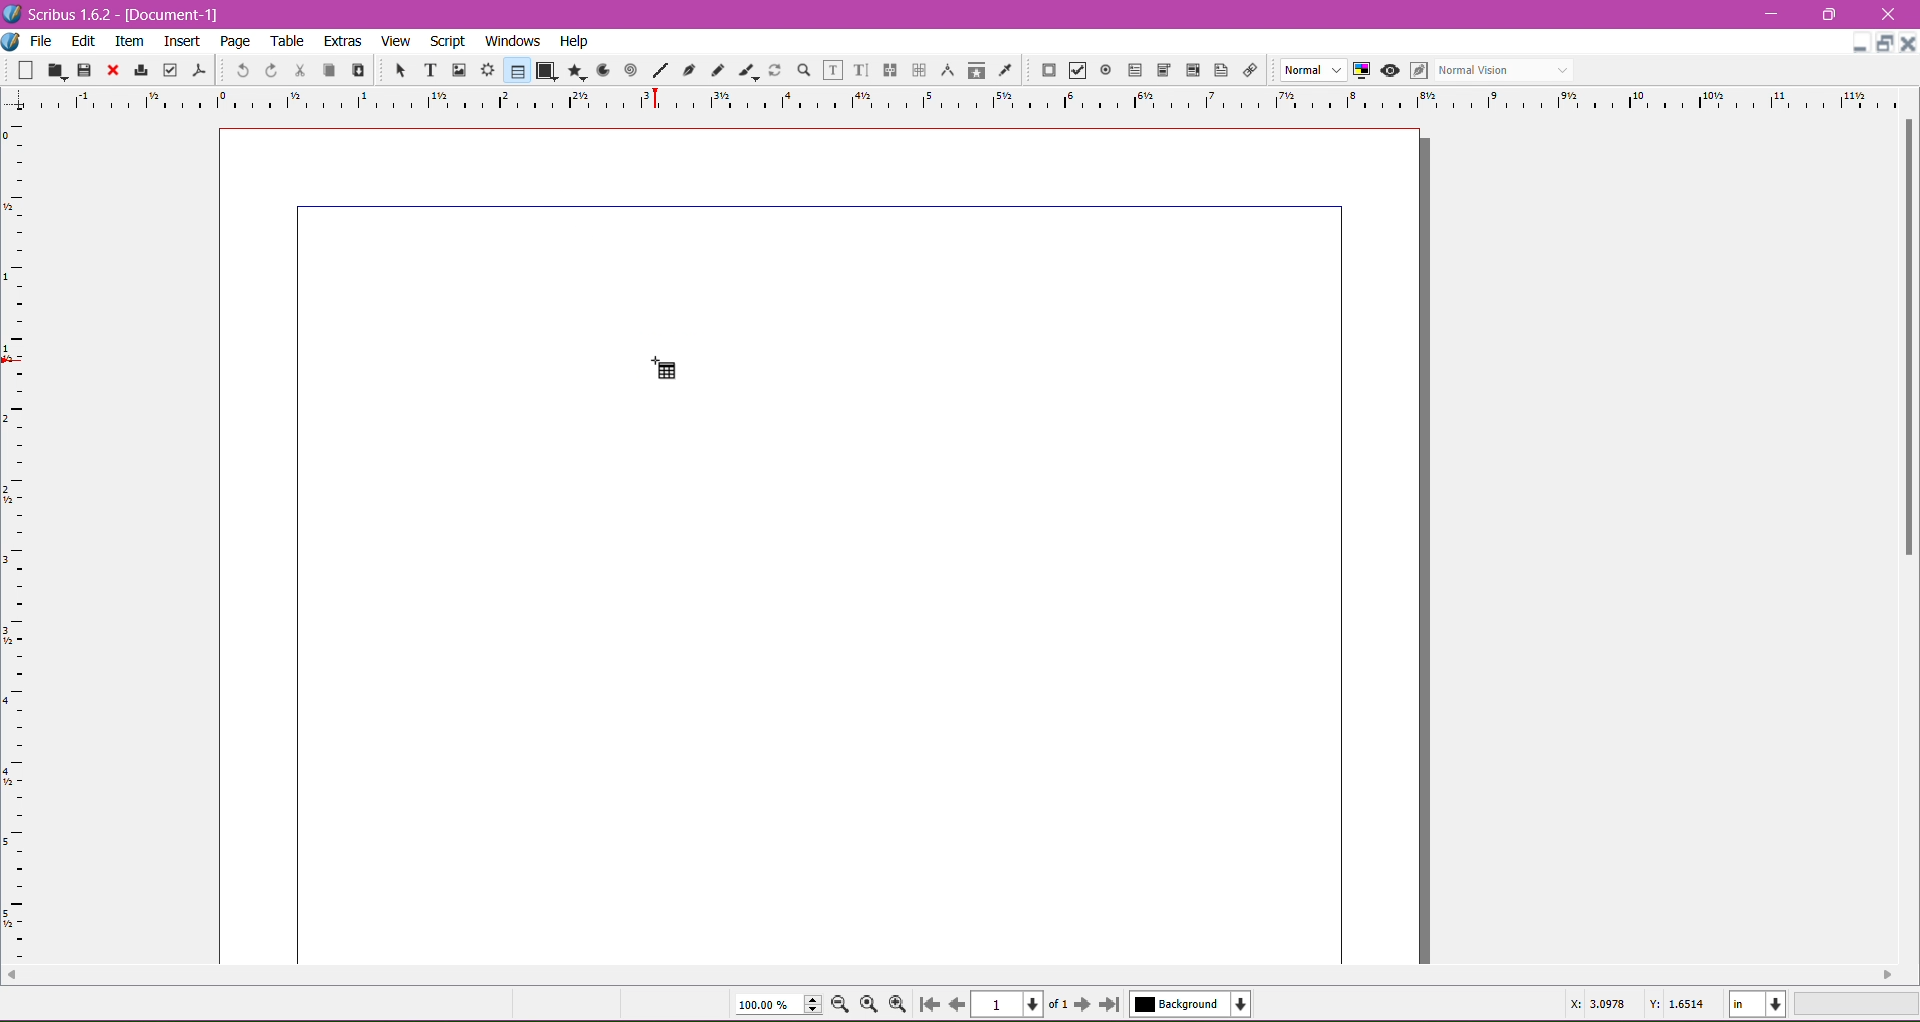 This screenshot has width=1920, height=1022. I want to click on Image Frame, so click(456, 69).